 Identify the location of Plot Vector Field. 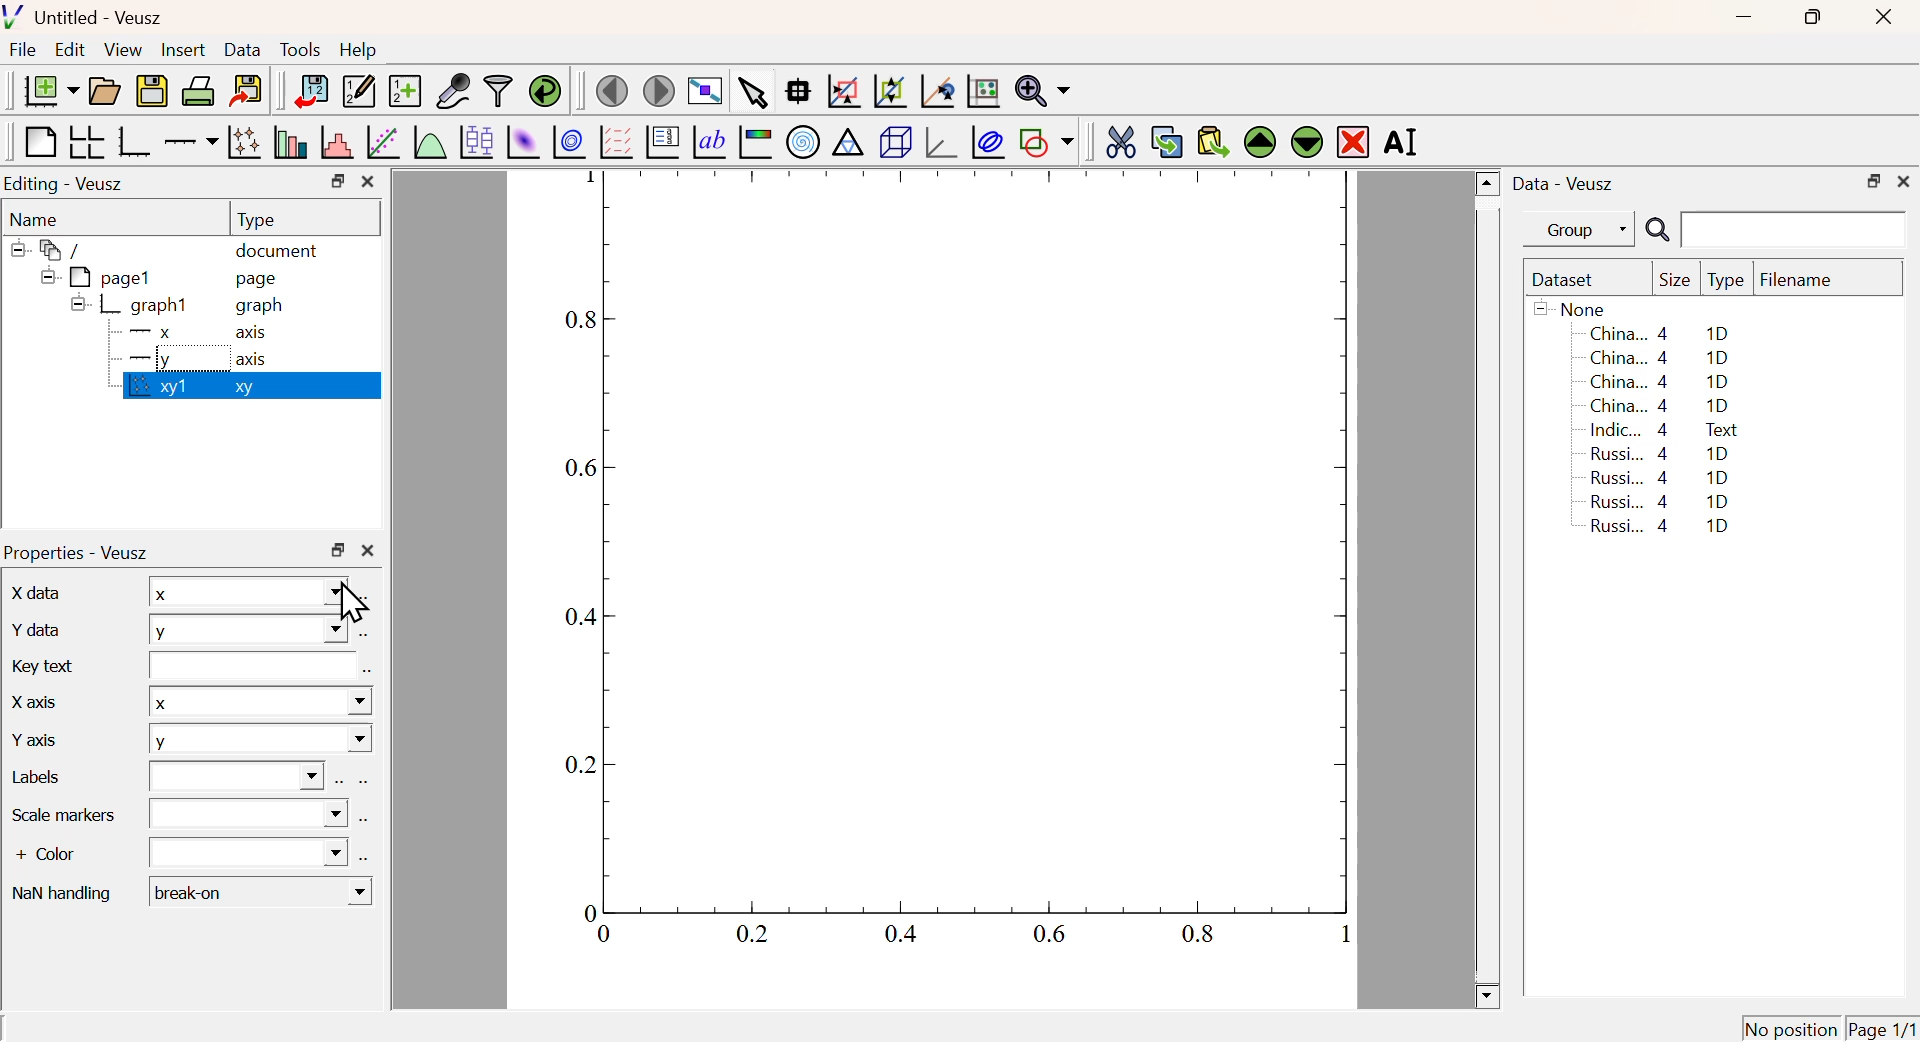
(613, 141).